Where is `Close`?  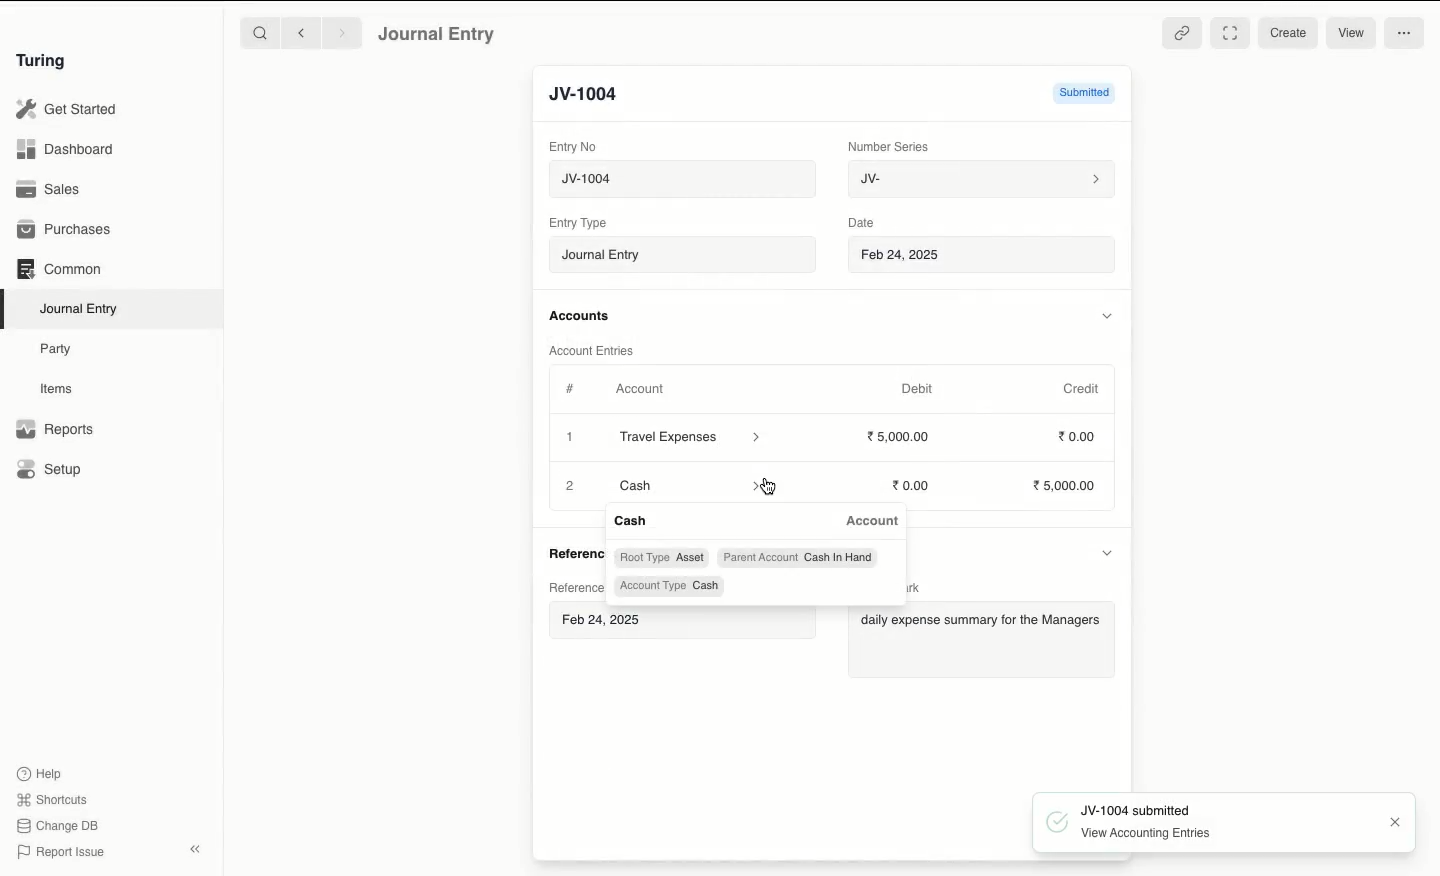 Close is located at coordinates (1394, 821).